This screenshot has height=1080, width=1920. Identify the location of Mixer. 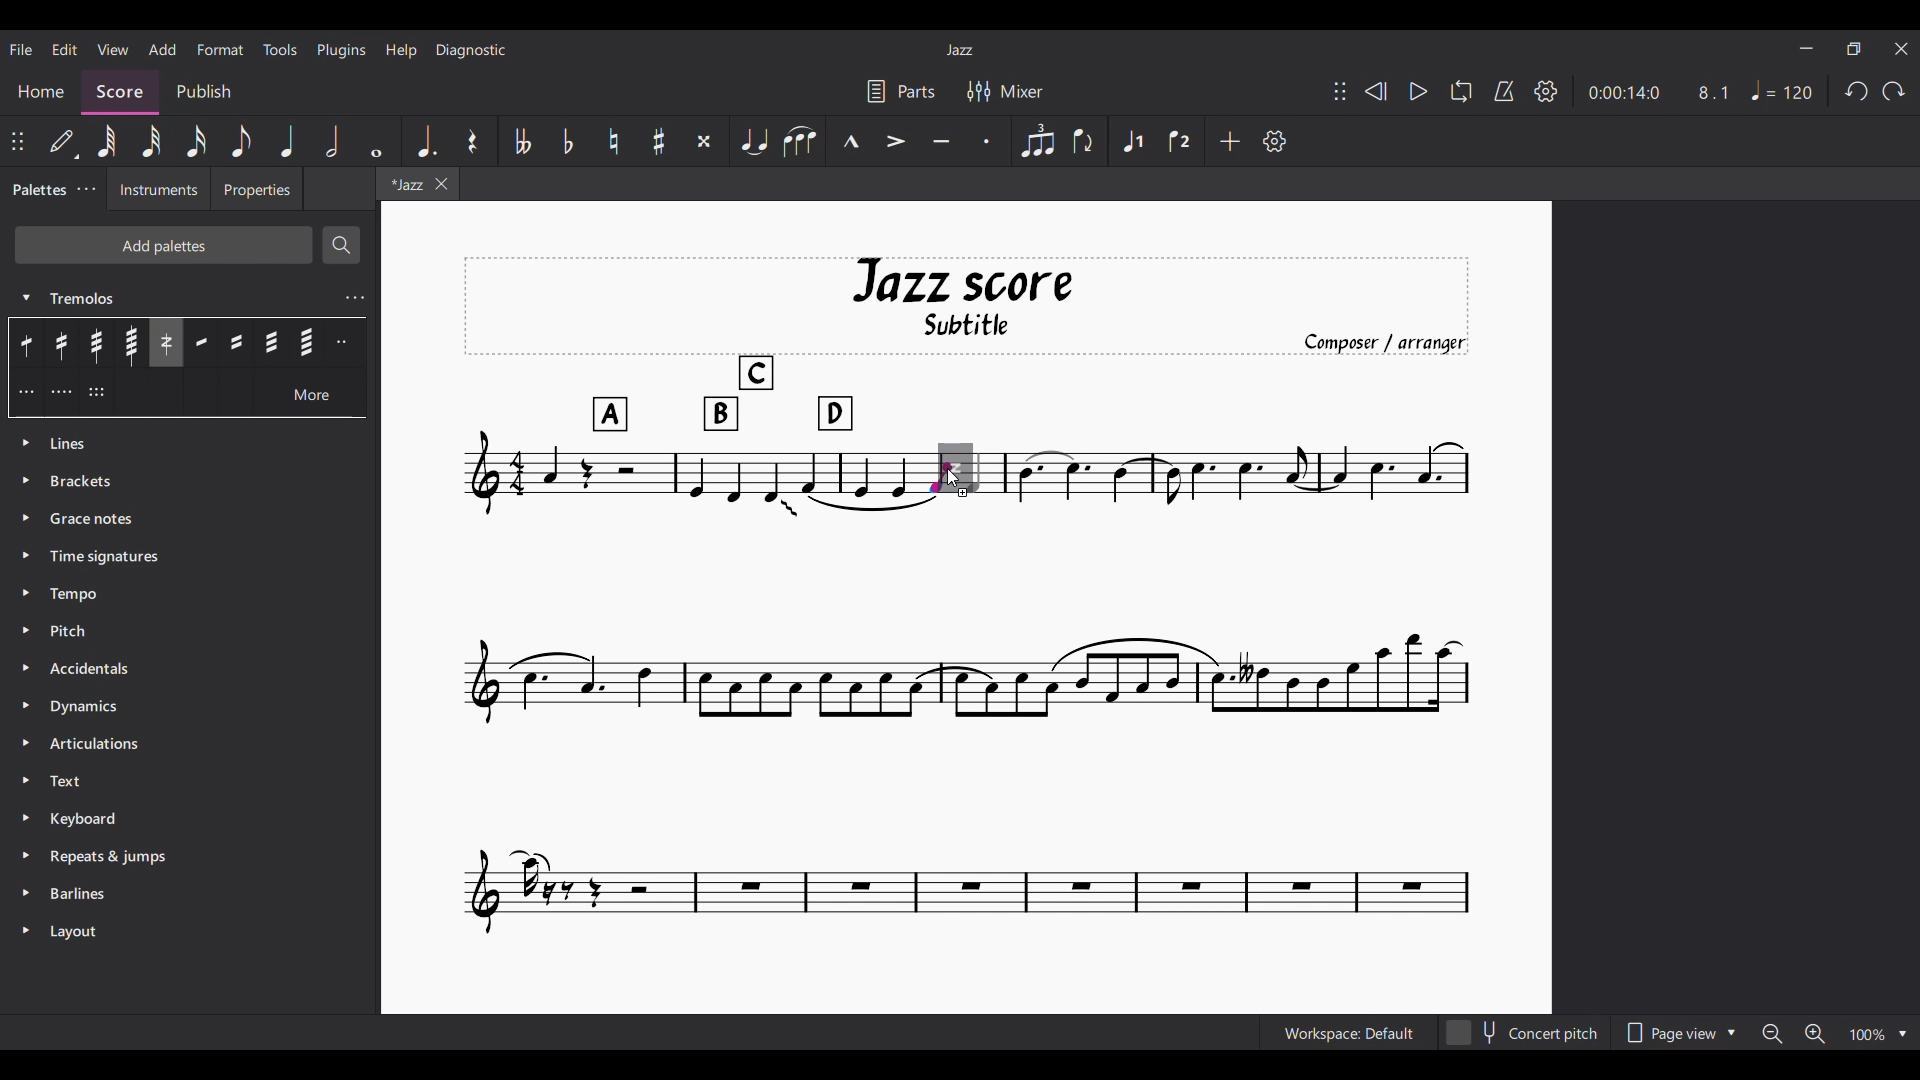
(1005, 91).